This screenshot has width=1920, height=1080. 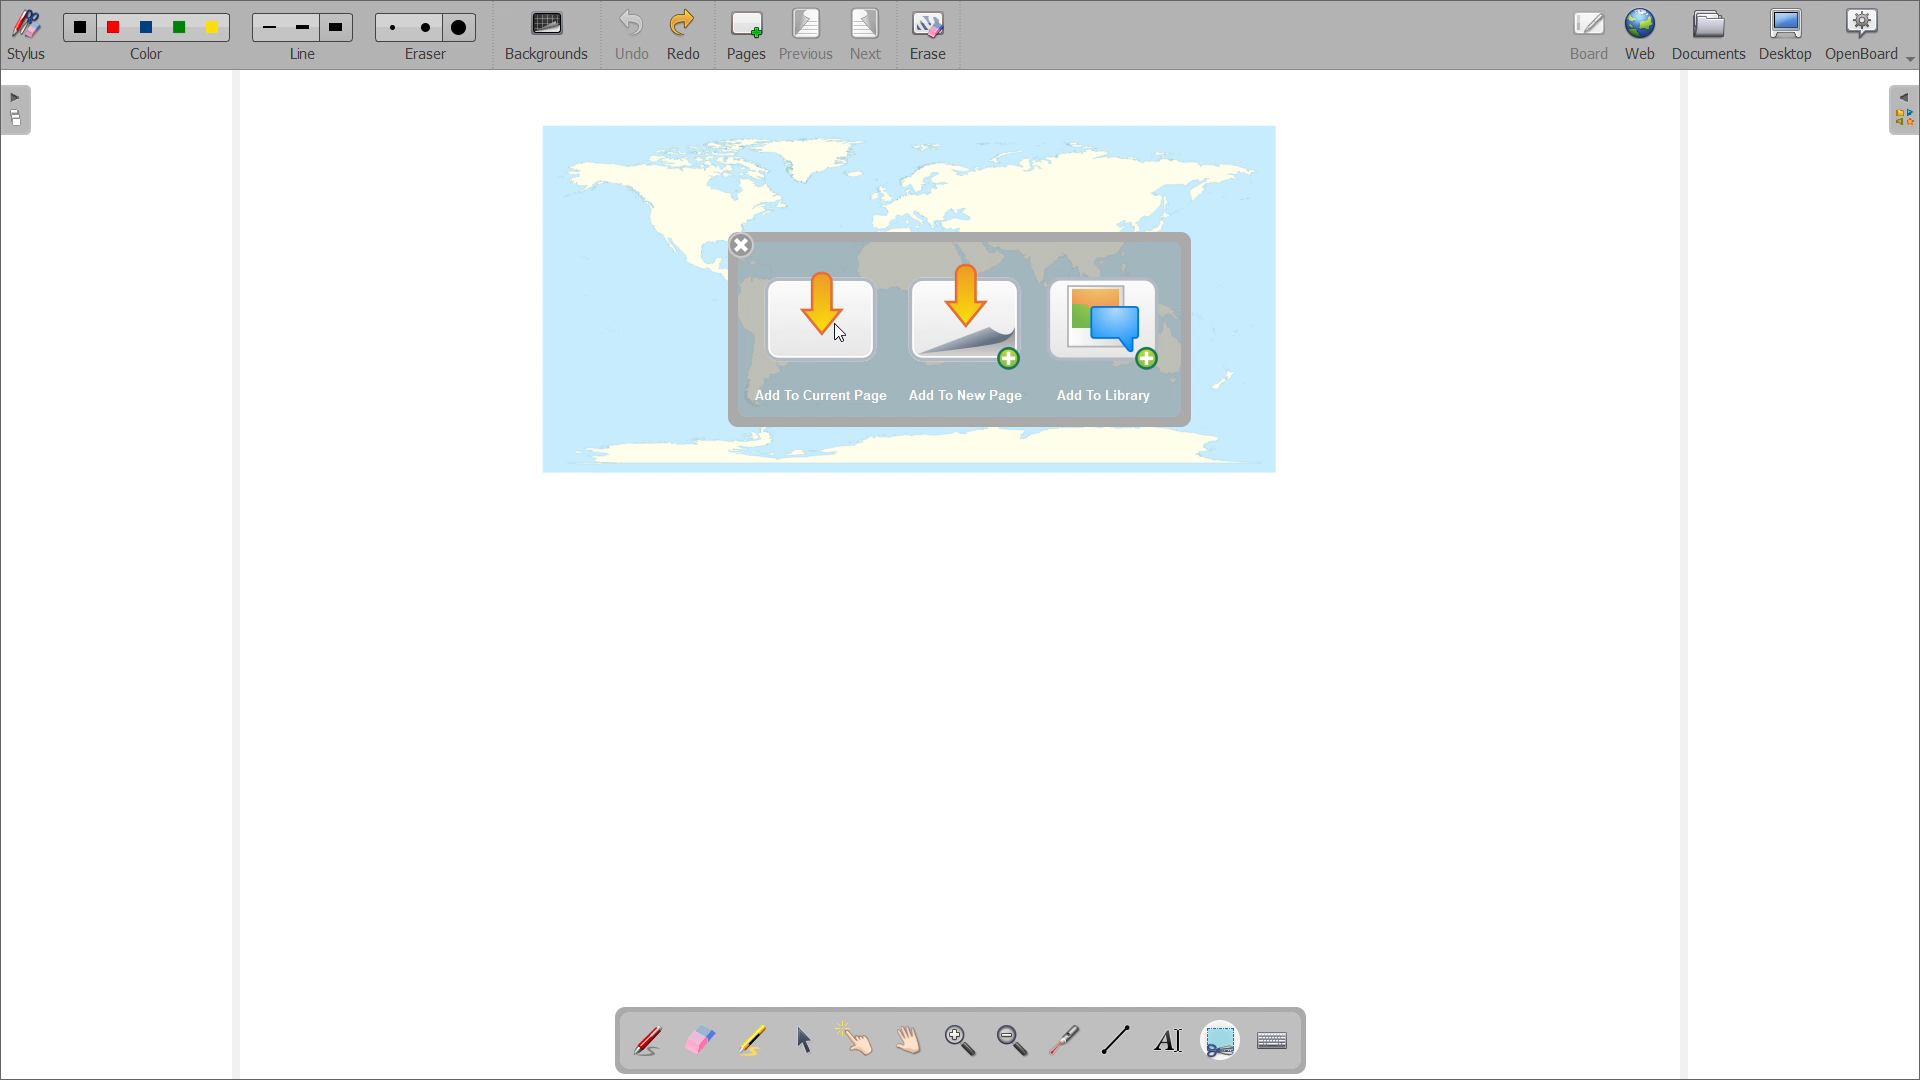 What do you see at coordinates (747, 35) in the screenshot?
I see `add pages` at bounding box center [747, 35].